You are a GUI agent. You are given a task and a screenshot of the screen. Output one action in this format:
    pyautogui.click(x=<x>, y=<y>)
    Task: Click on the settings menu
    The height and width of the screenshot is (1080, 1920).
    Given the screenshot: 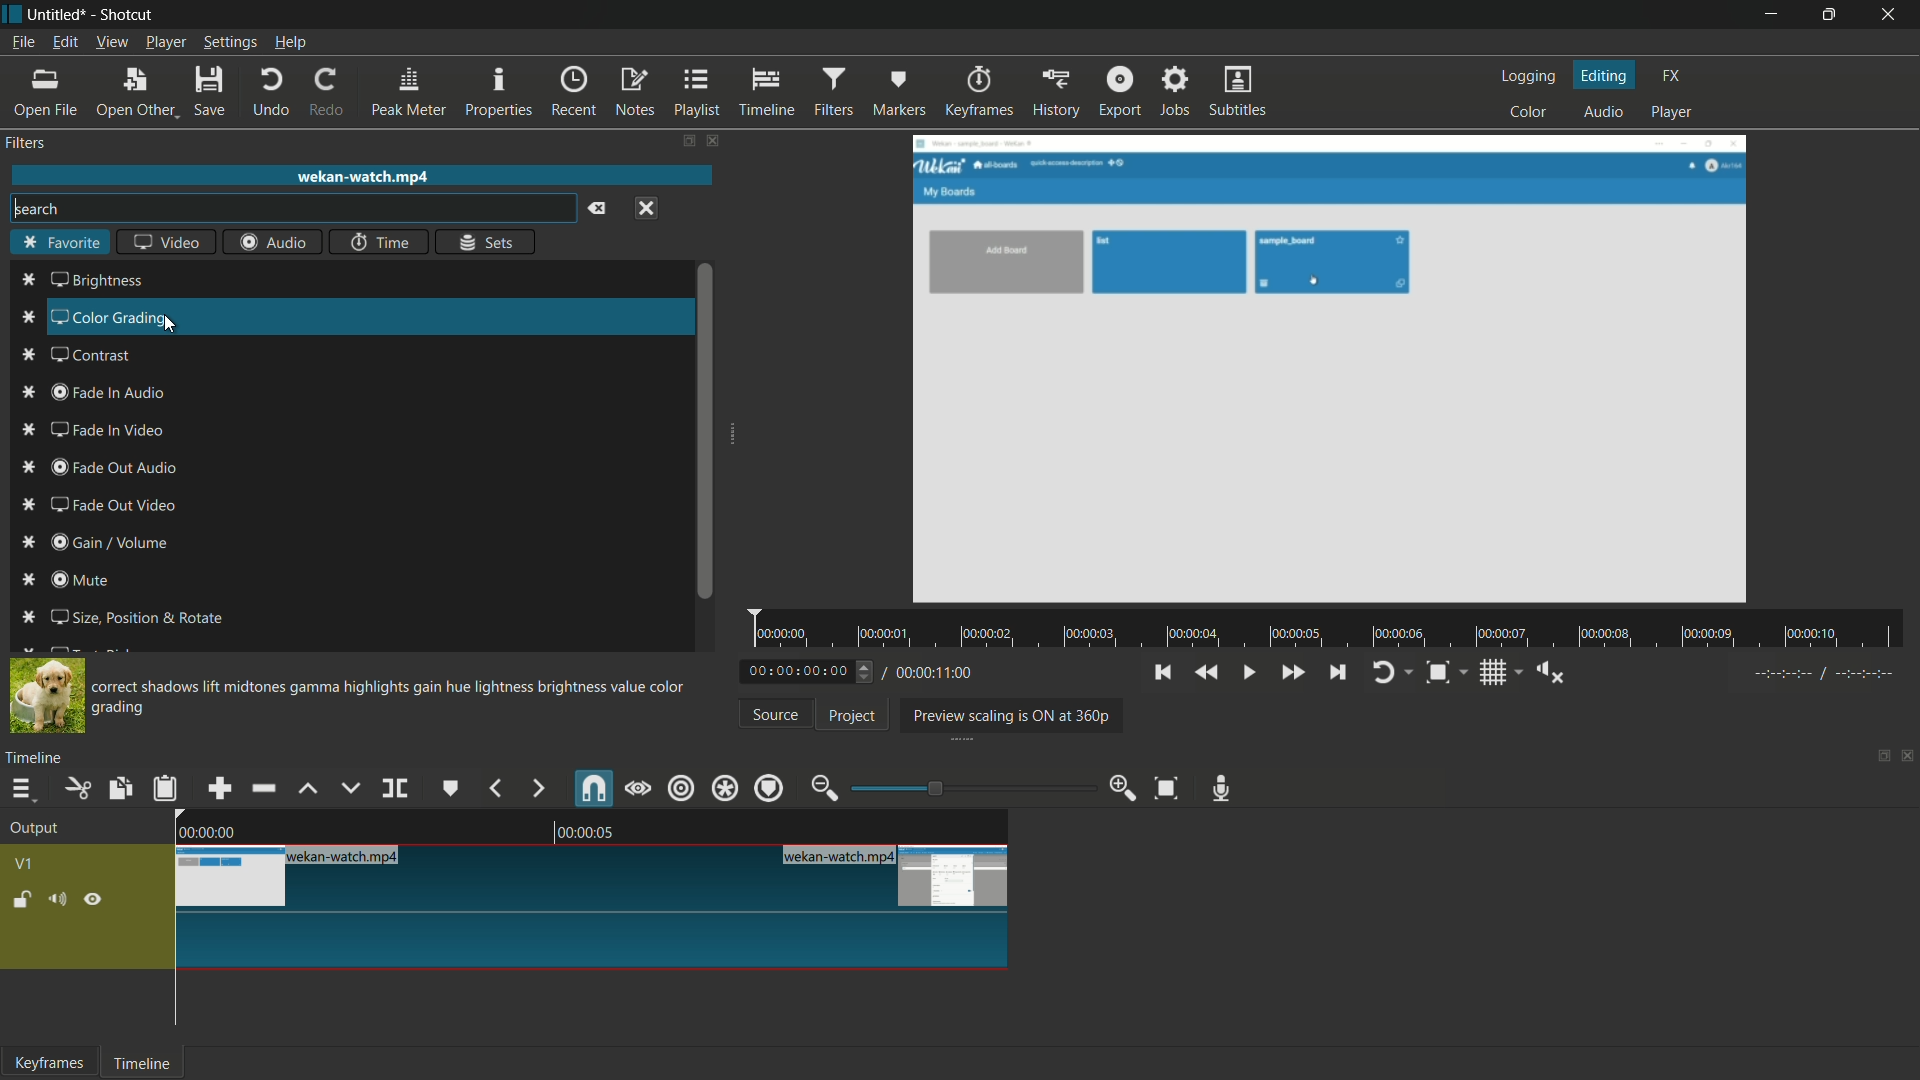 What is the action you would take?
    pyautogui.click(x=229, y=42)
    